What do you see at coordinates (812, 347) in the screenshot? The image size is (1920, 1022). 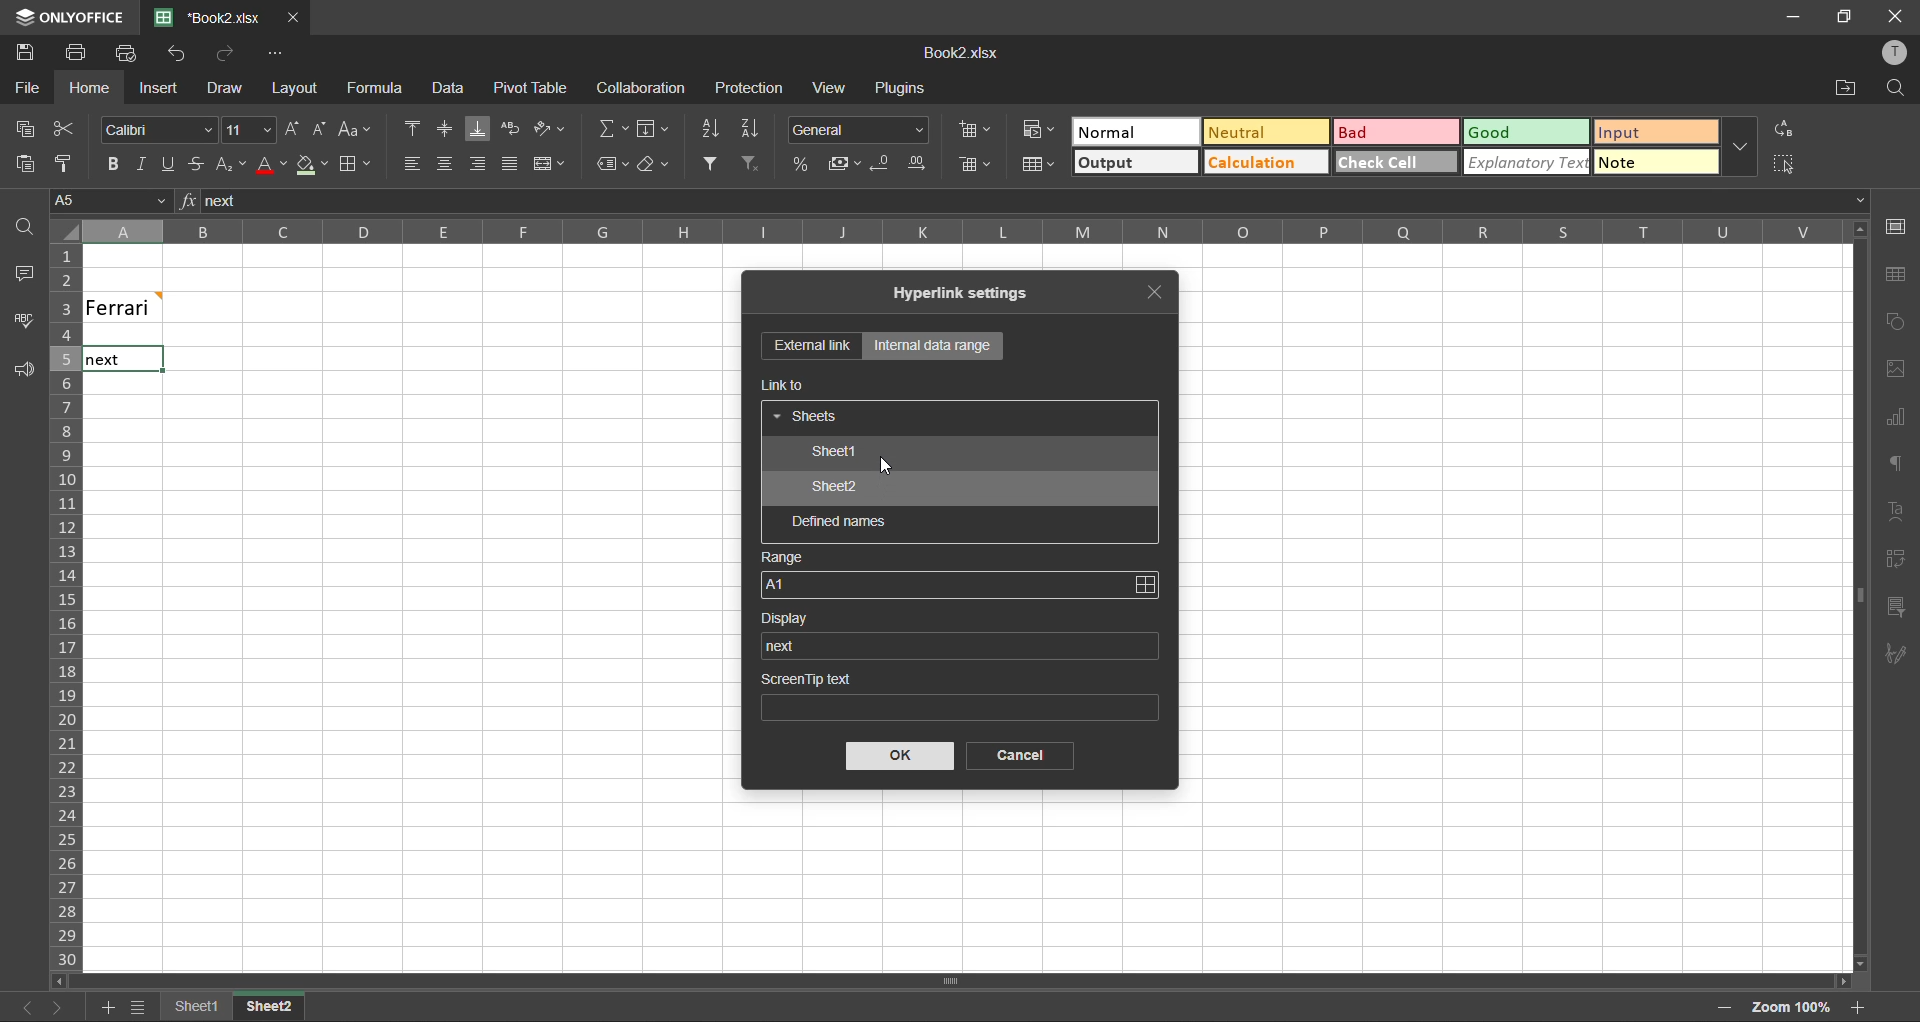 I see `external link` at bounding box center [812, 347].